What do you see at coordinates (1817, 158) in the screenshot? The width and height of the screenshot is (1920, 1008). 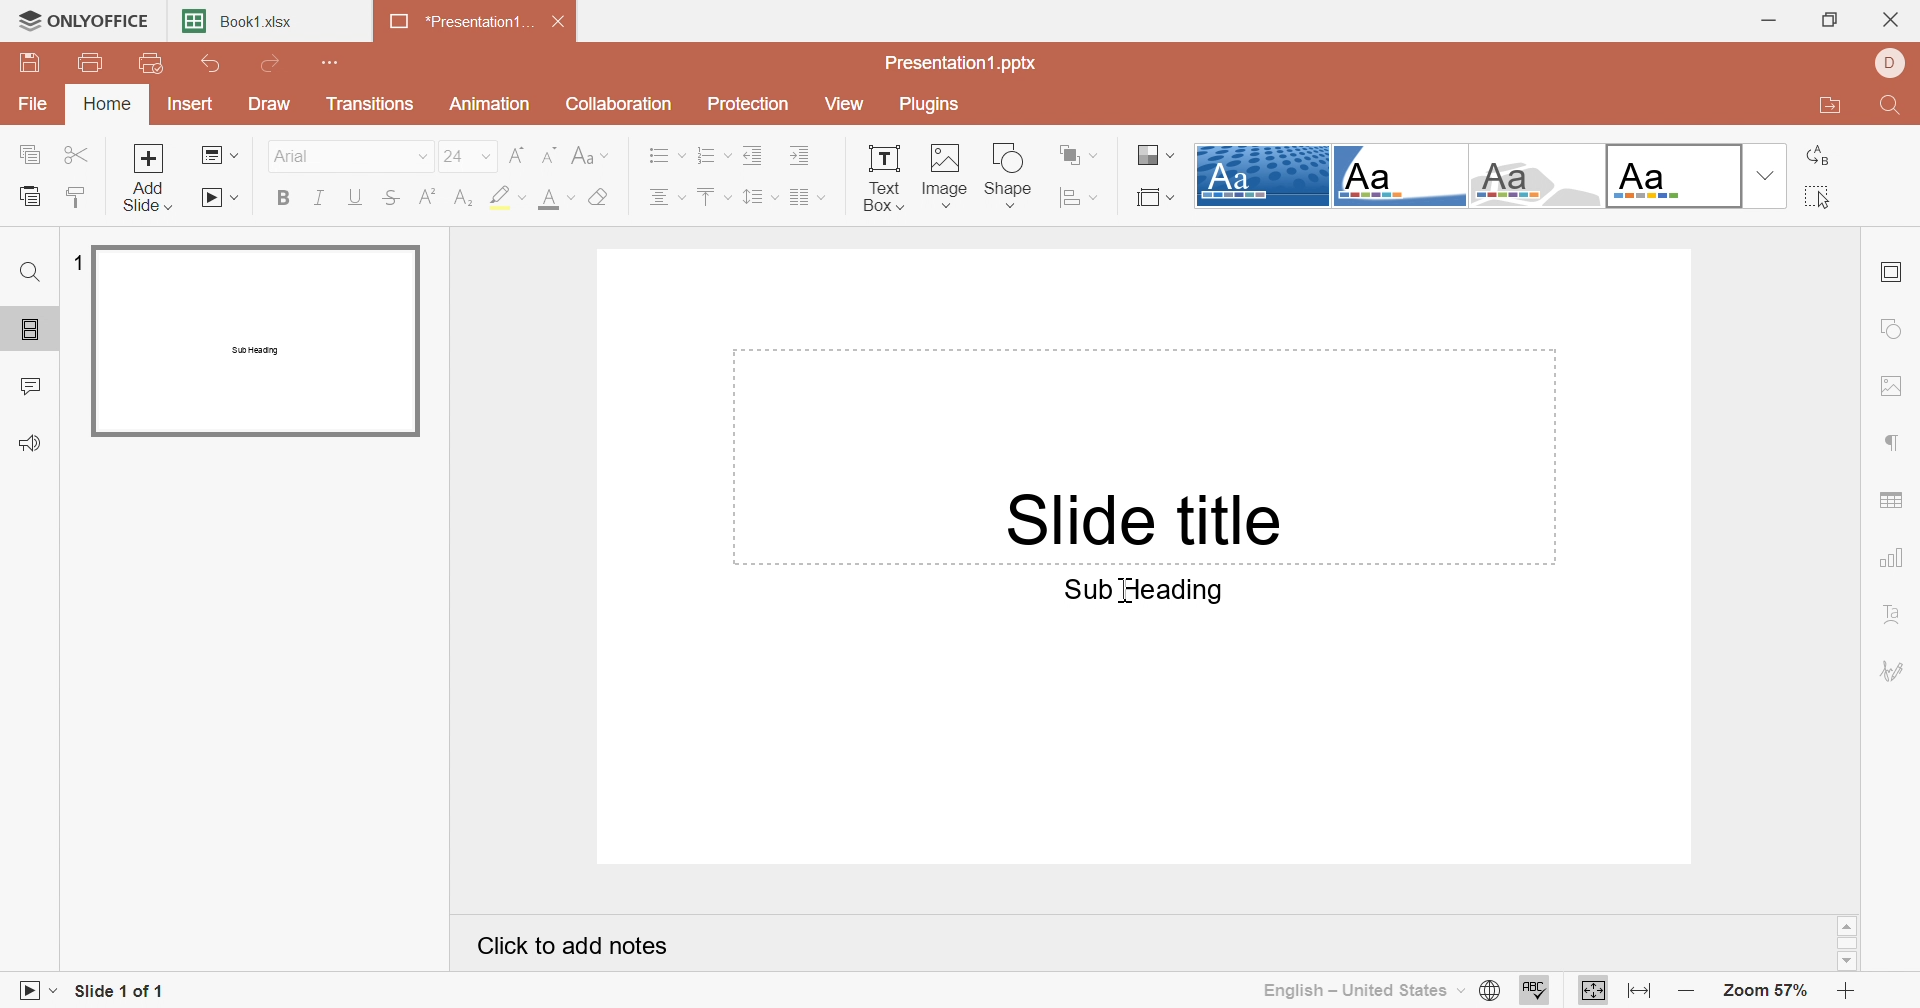 I see `Replace` at bounding box center [1817, 158].